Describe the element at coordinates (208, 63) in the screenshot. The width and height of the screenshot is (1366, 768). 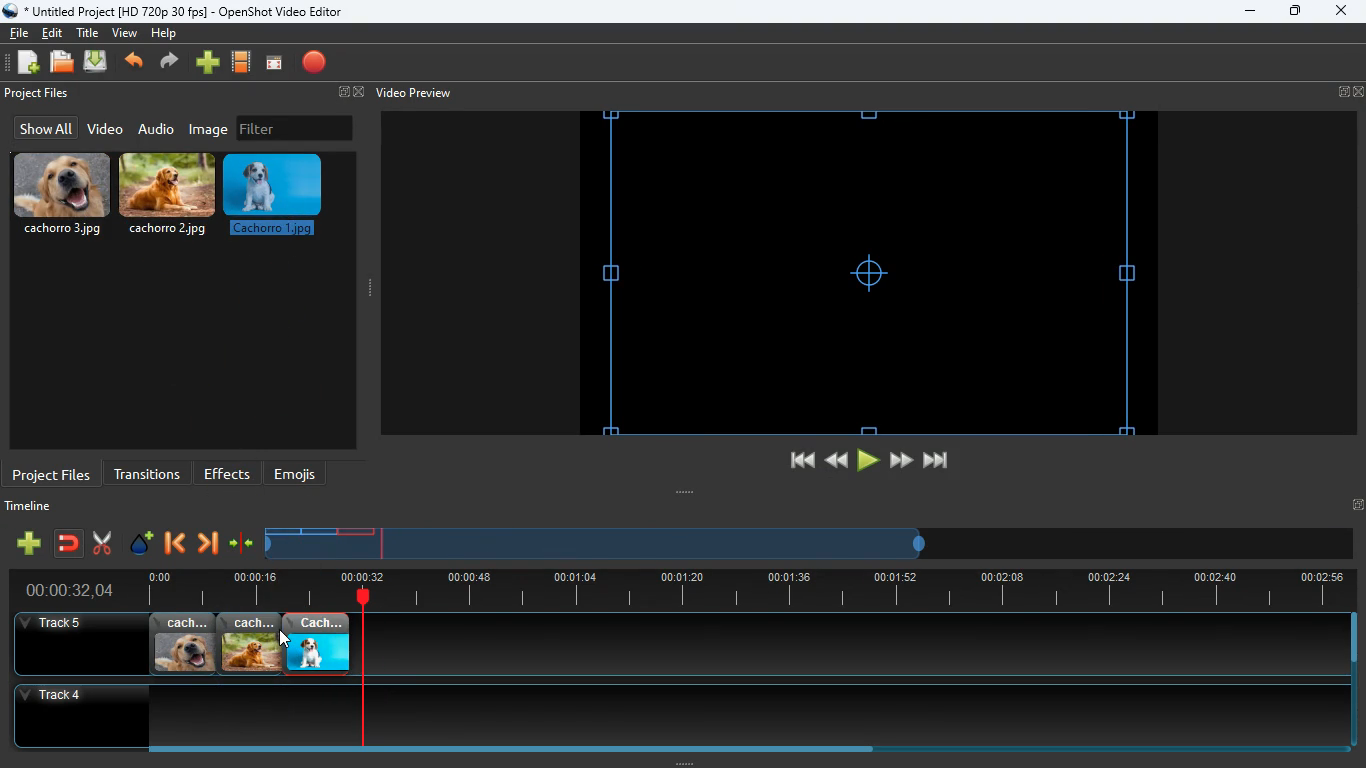
I see `add` at that location.